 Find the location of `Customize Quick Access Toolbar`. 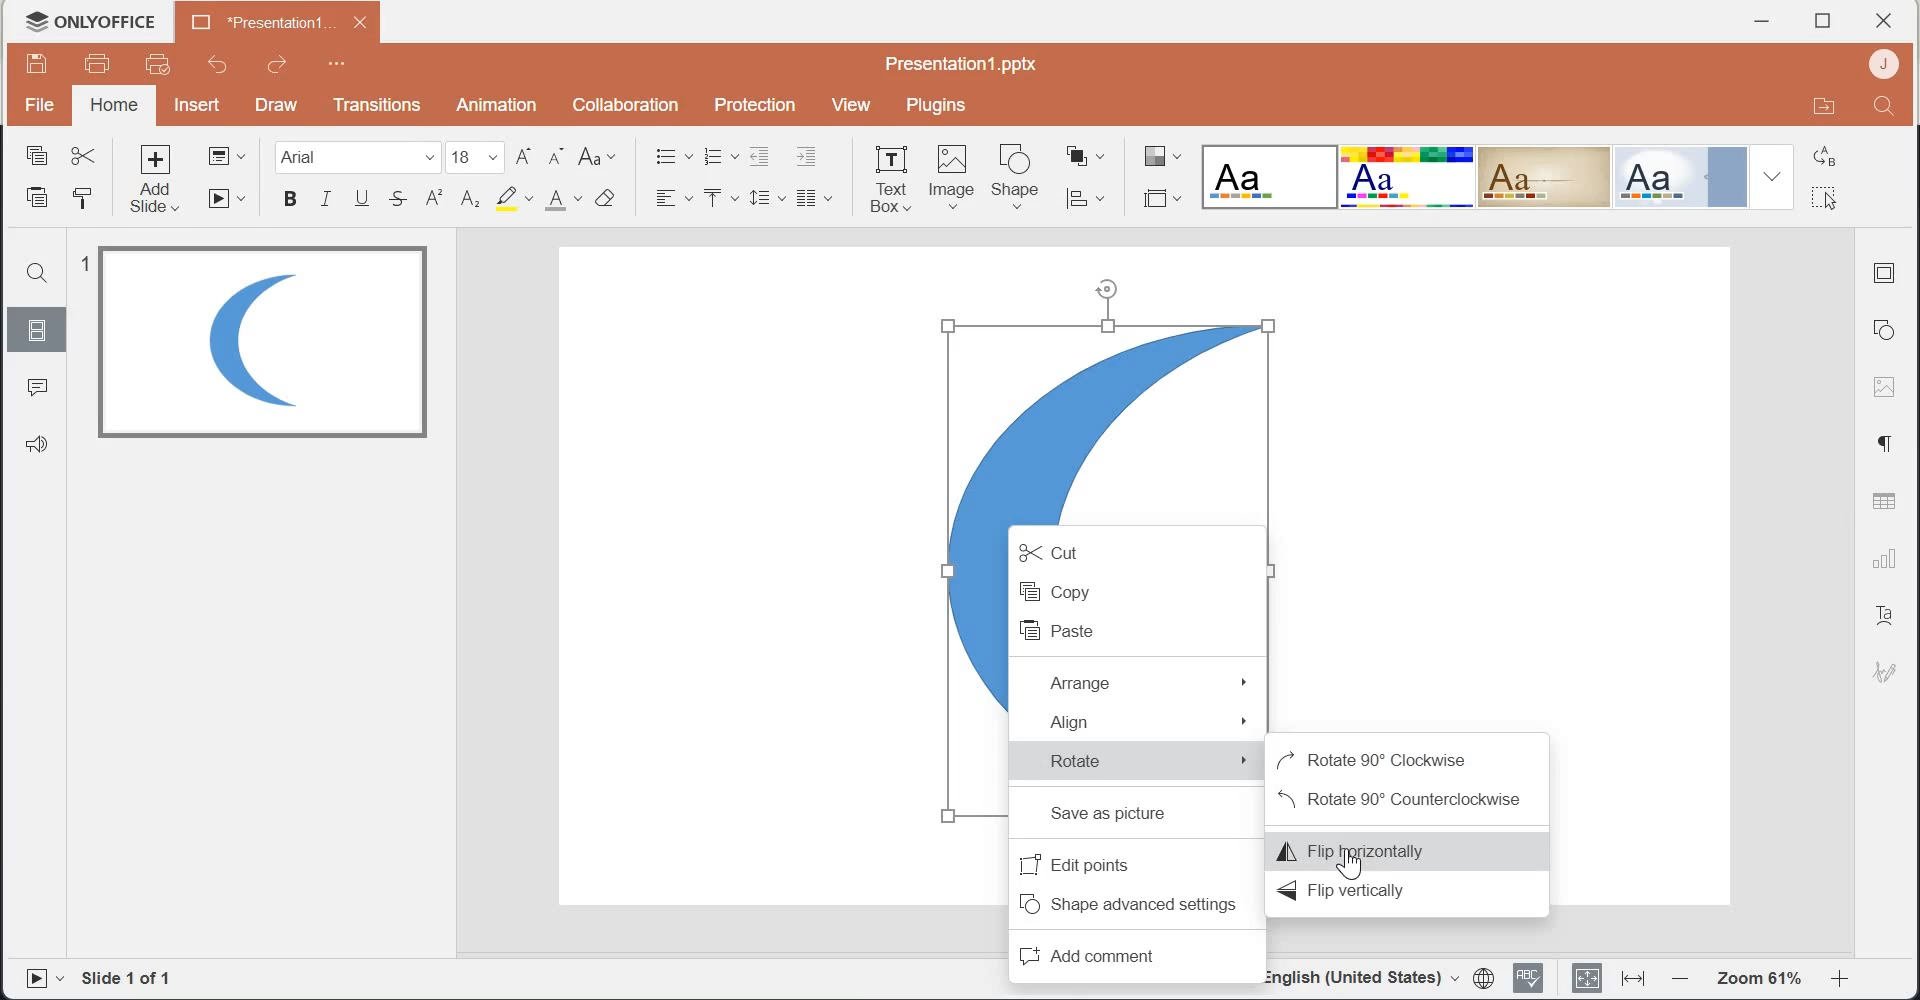

Customize Quick Access Toolbar is located at coordinates (333, 64).